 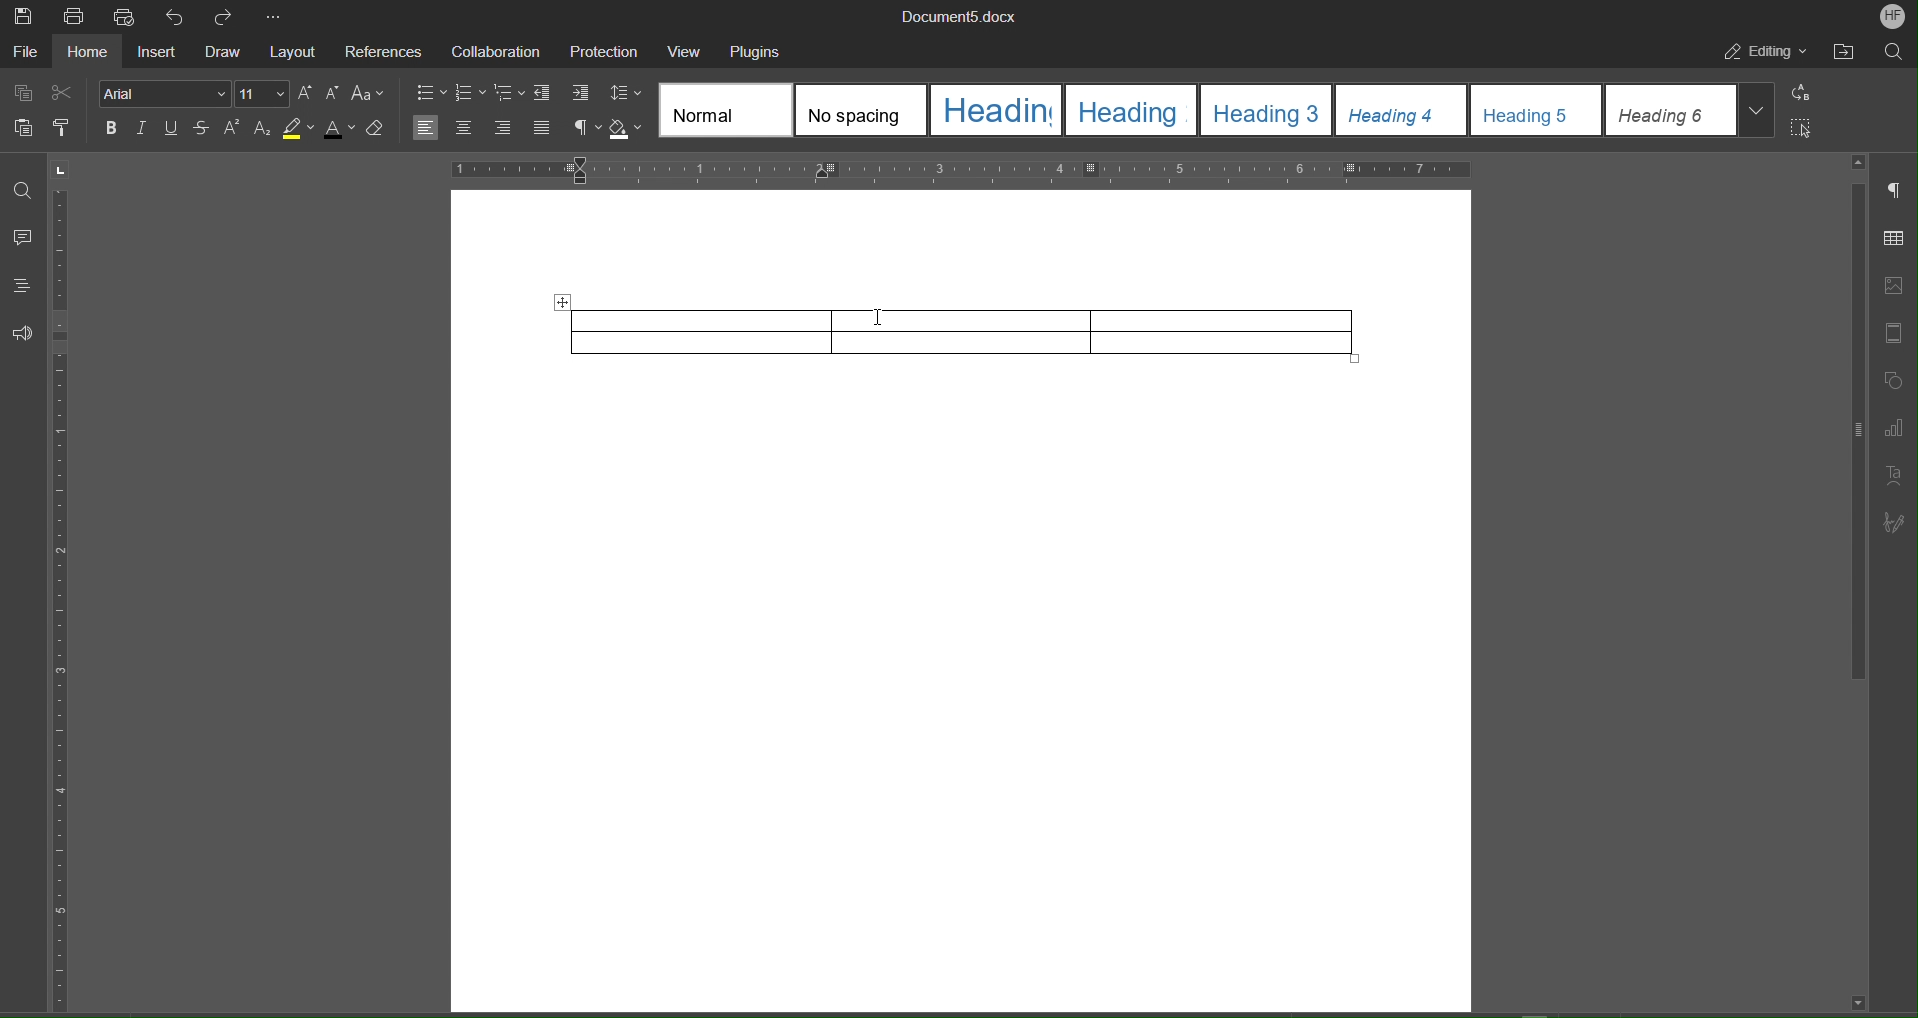 I want to click on Move table, so click(x=561, y=303).